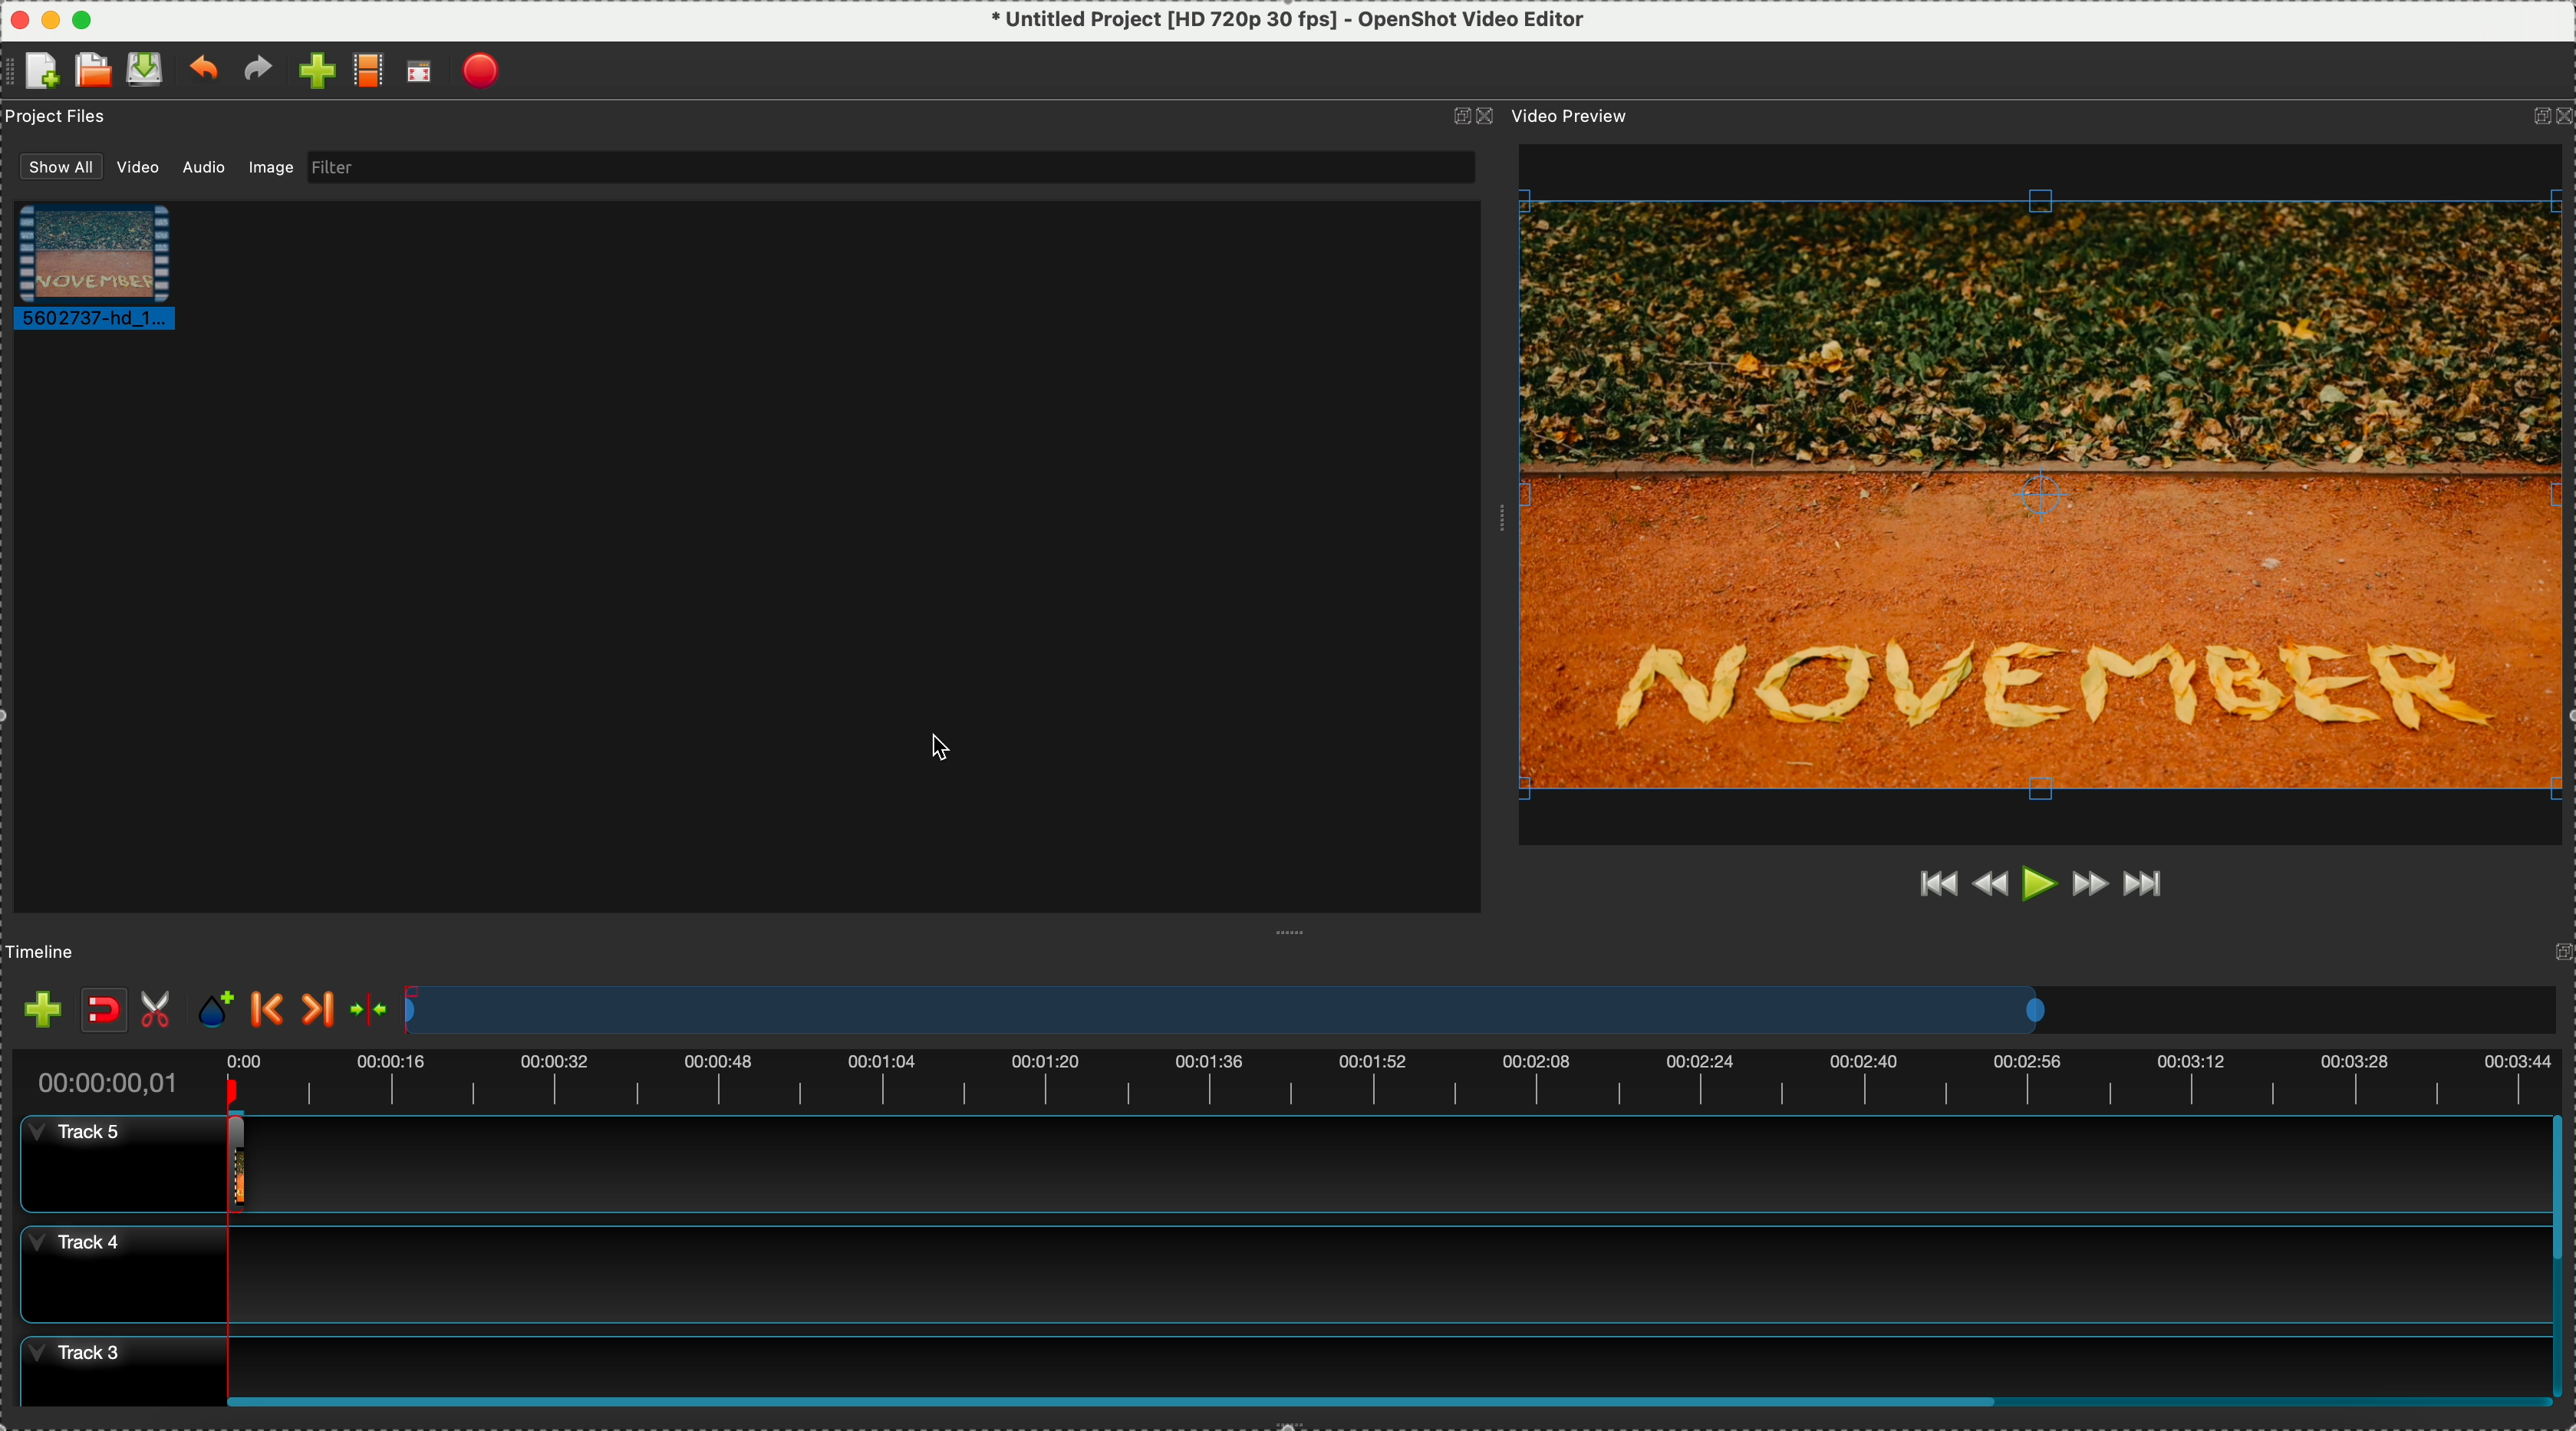  What do you see at coordinates (2550, 118) in the screenshot?
I see `icons` at bounding box center [2550, 118].